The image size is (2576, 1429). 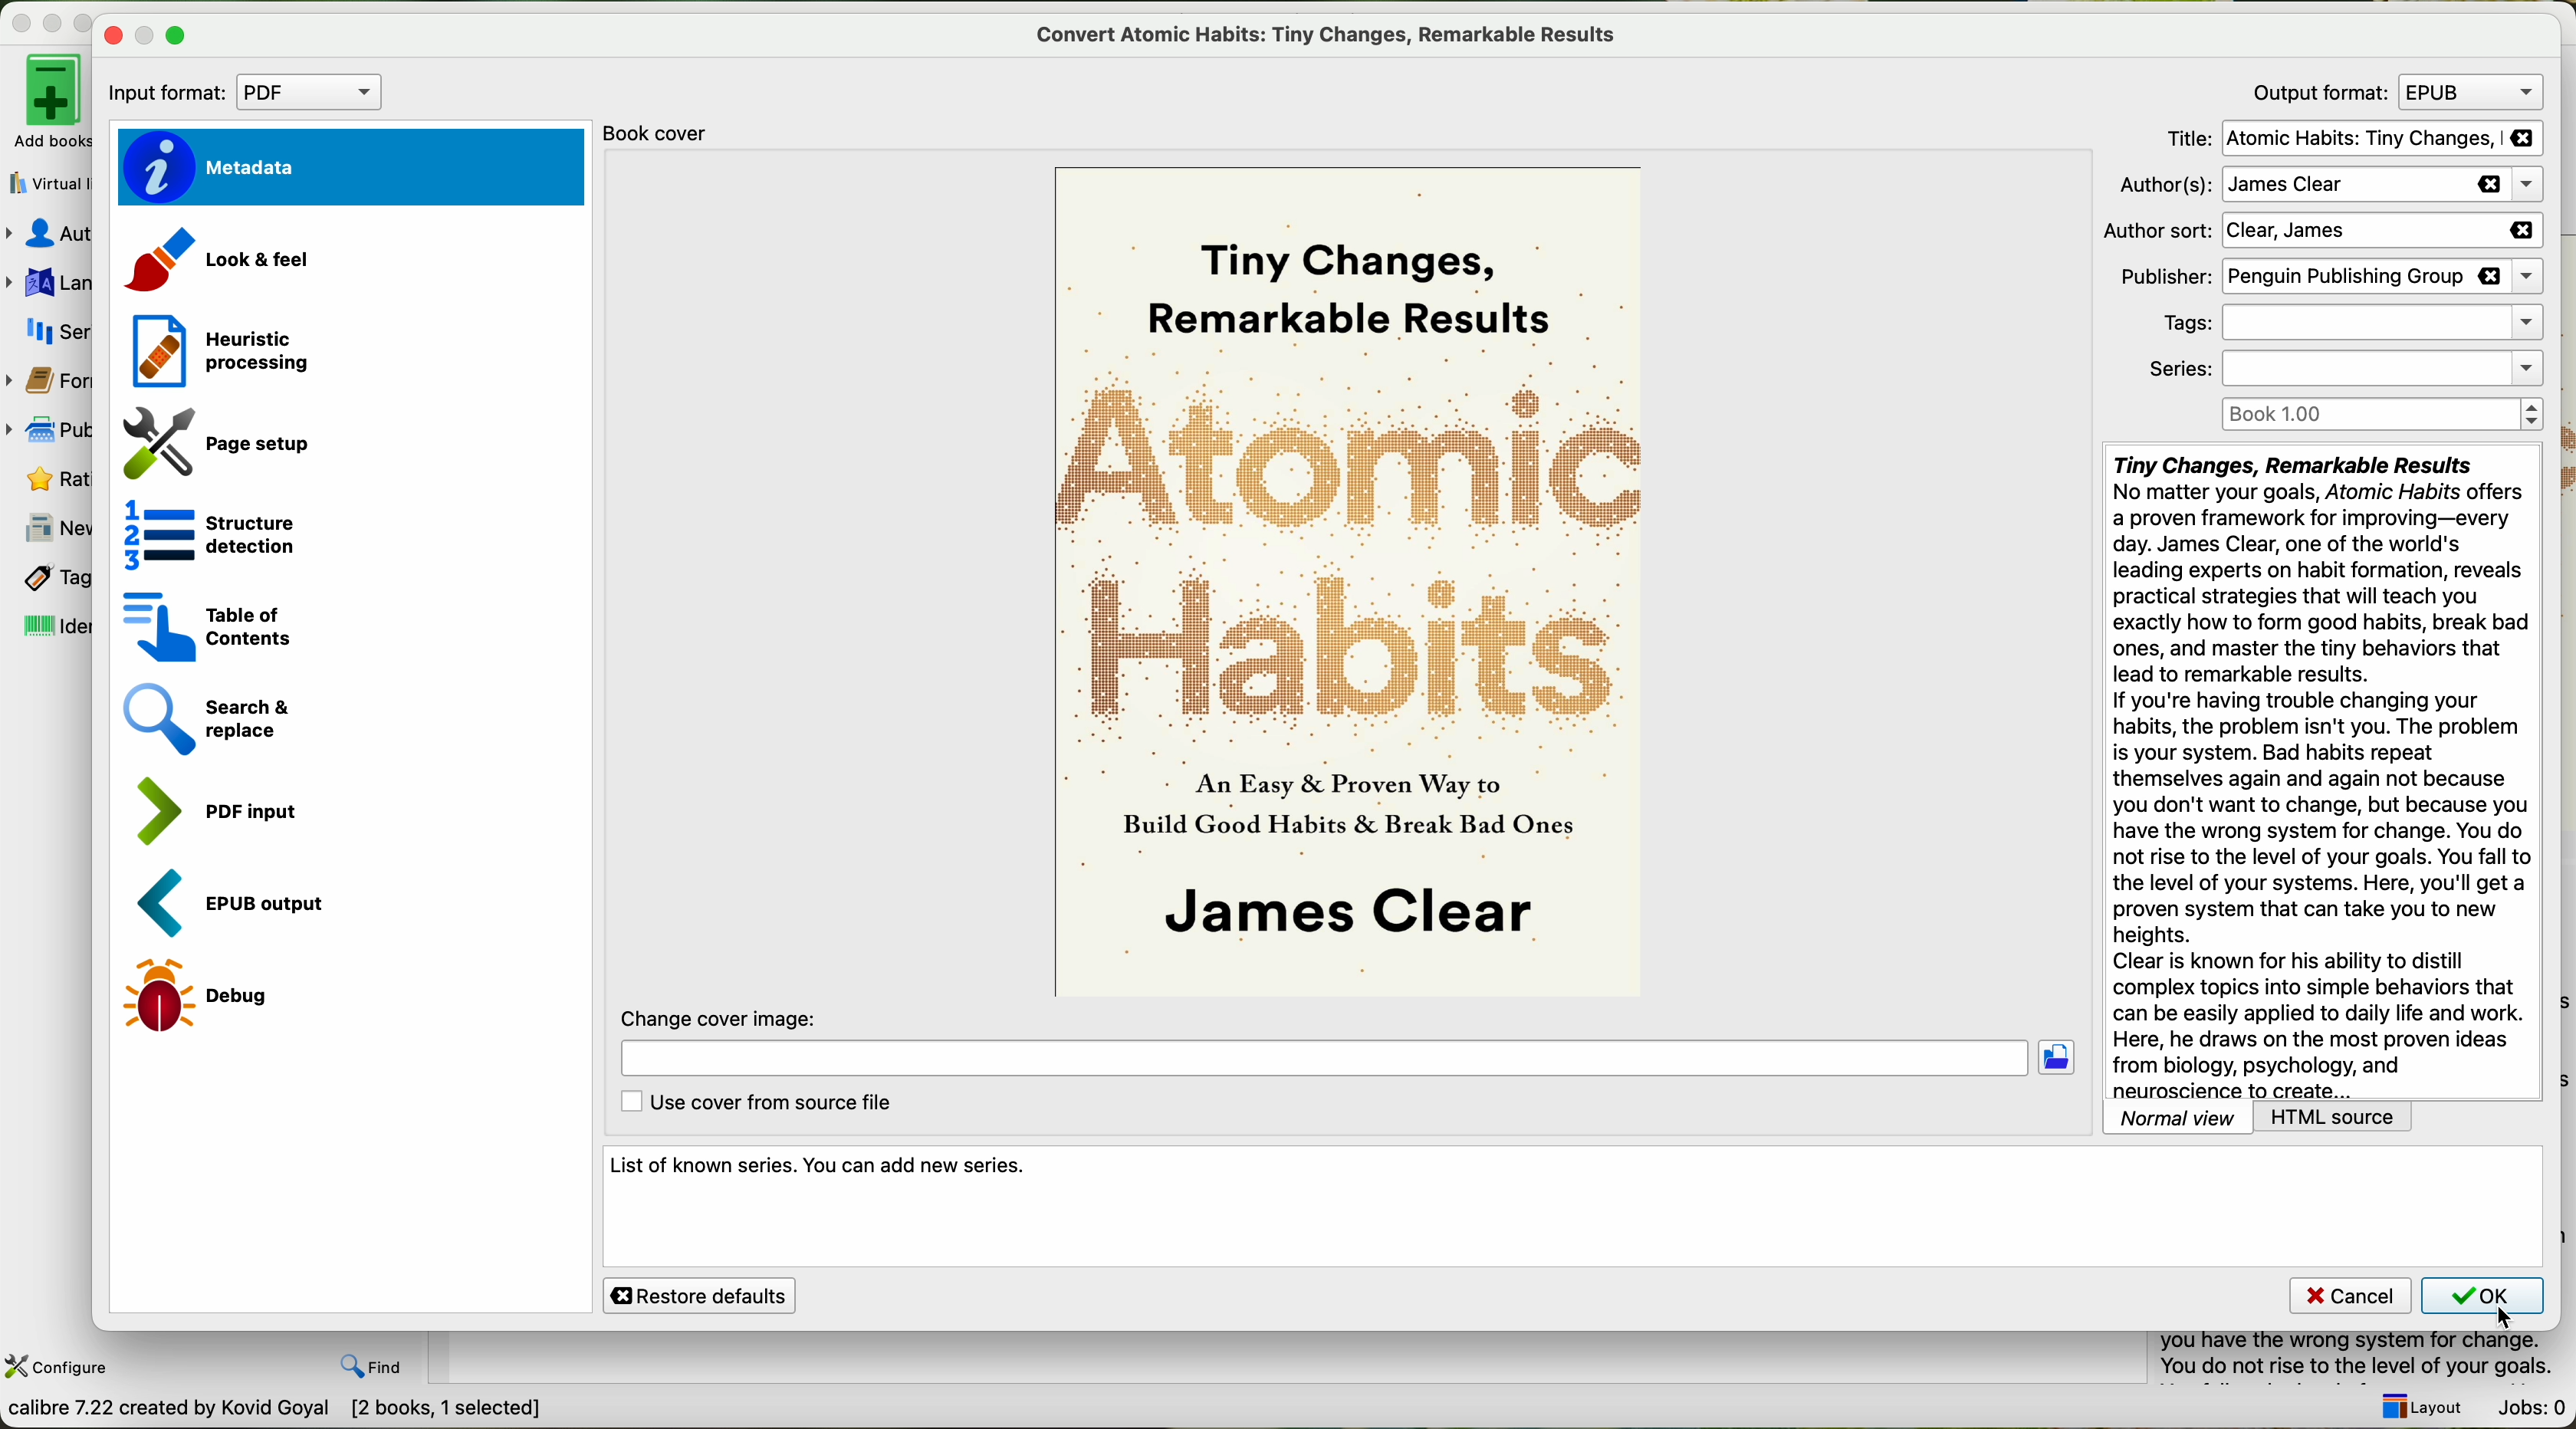 What do you see at coordinates (2178, 1118) in the screenshot?
I see `normal view` at bounding box center [2178, 1118].